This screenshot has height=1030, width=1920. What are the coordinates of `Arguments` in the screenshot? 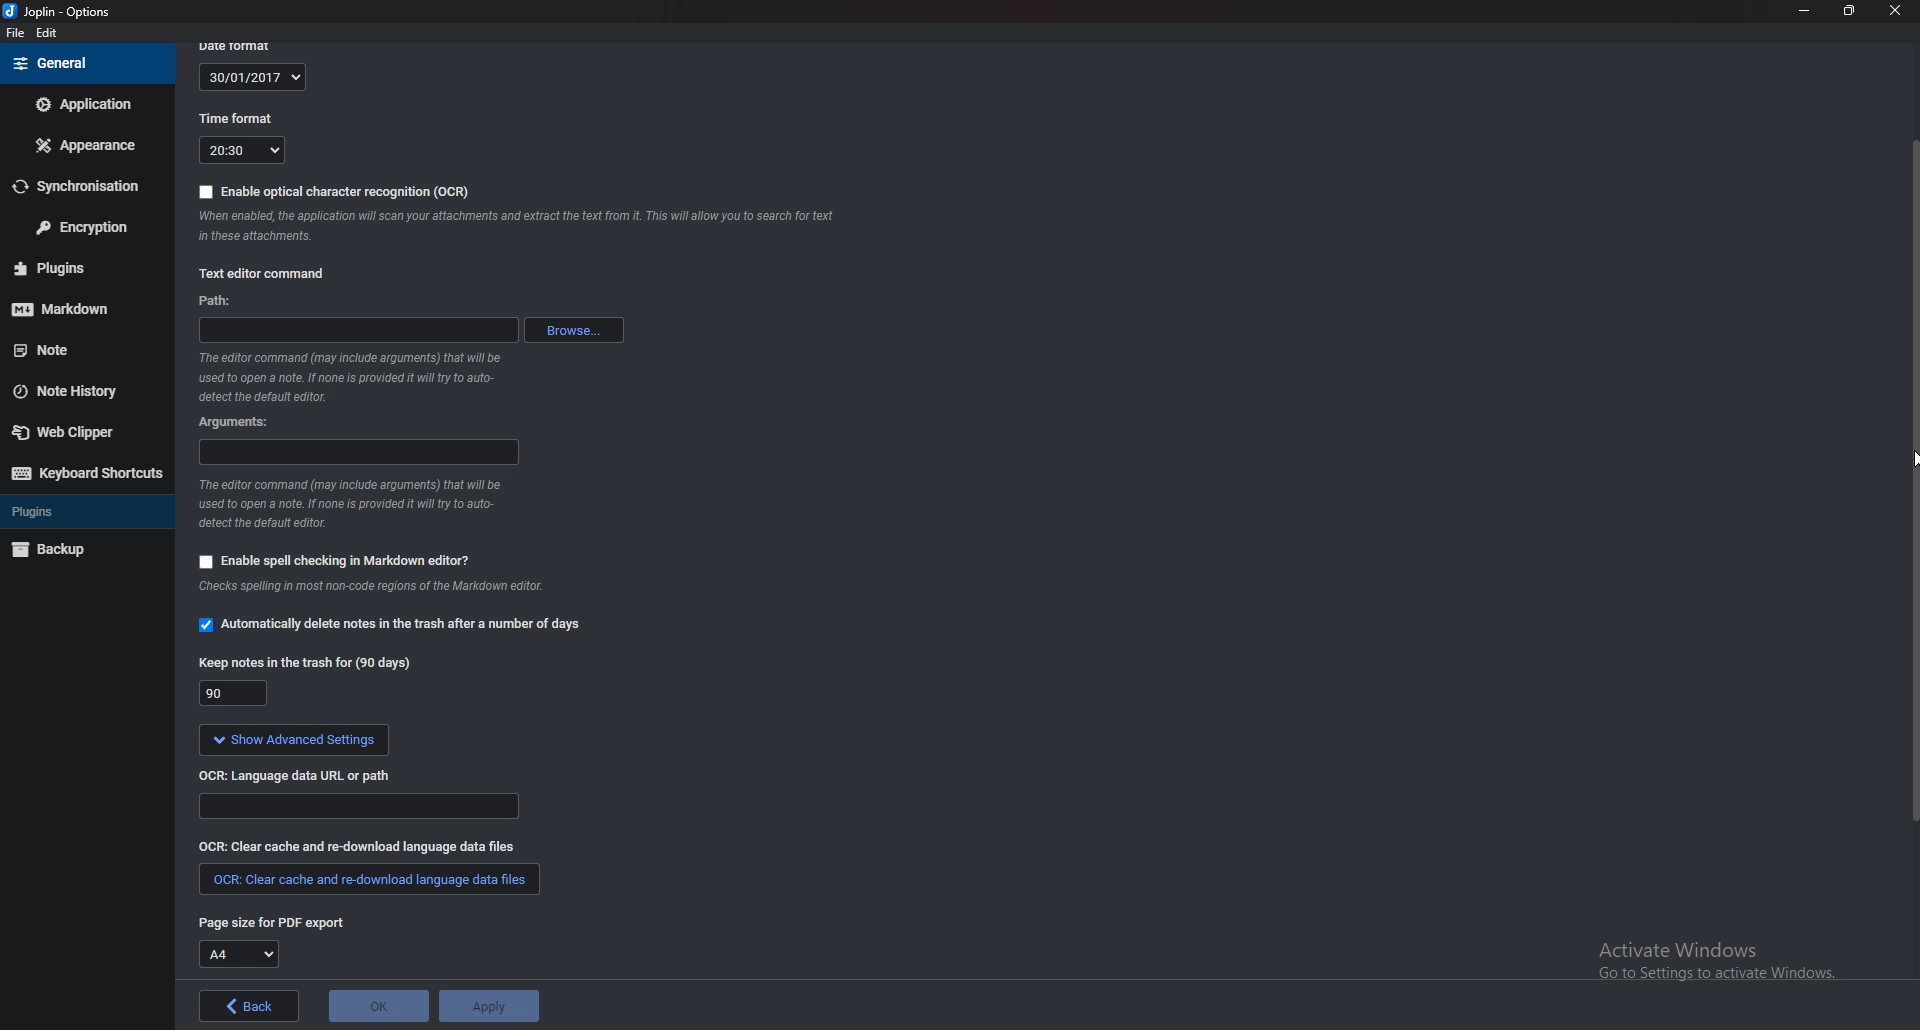 It's located at (242, 423).